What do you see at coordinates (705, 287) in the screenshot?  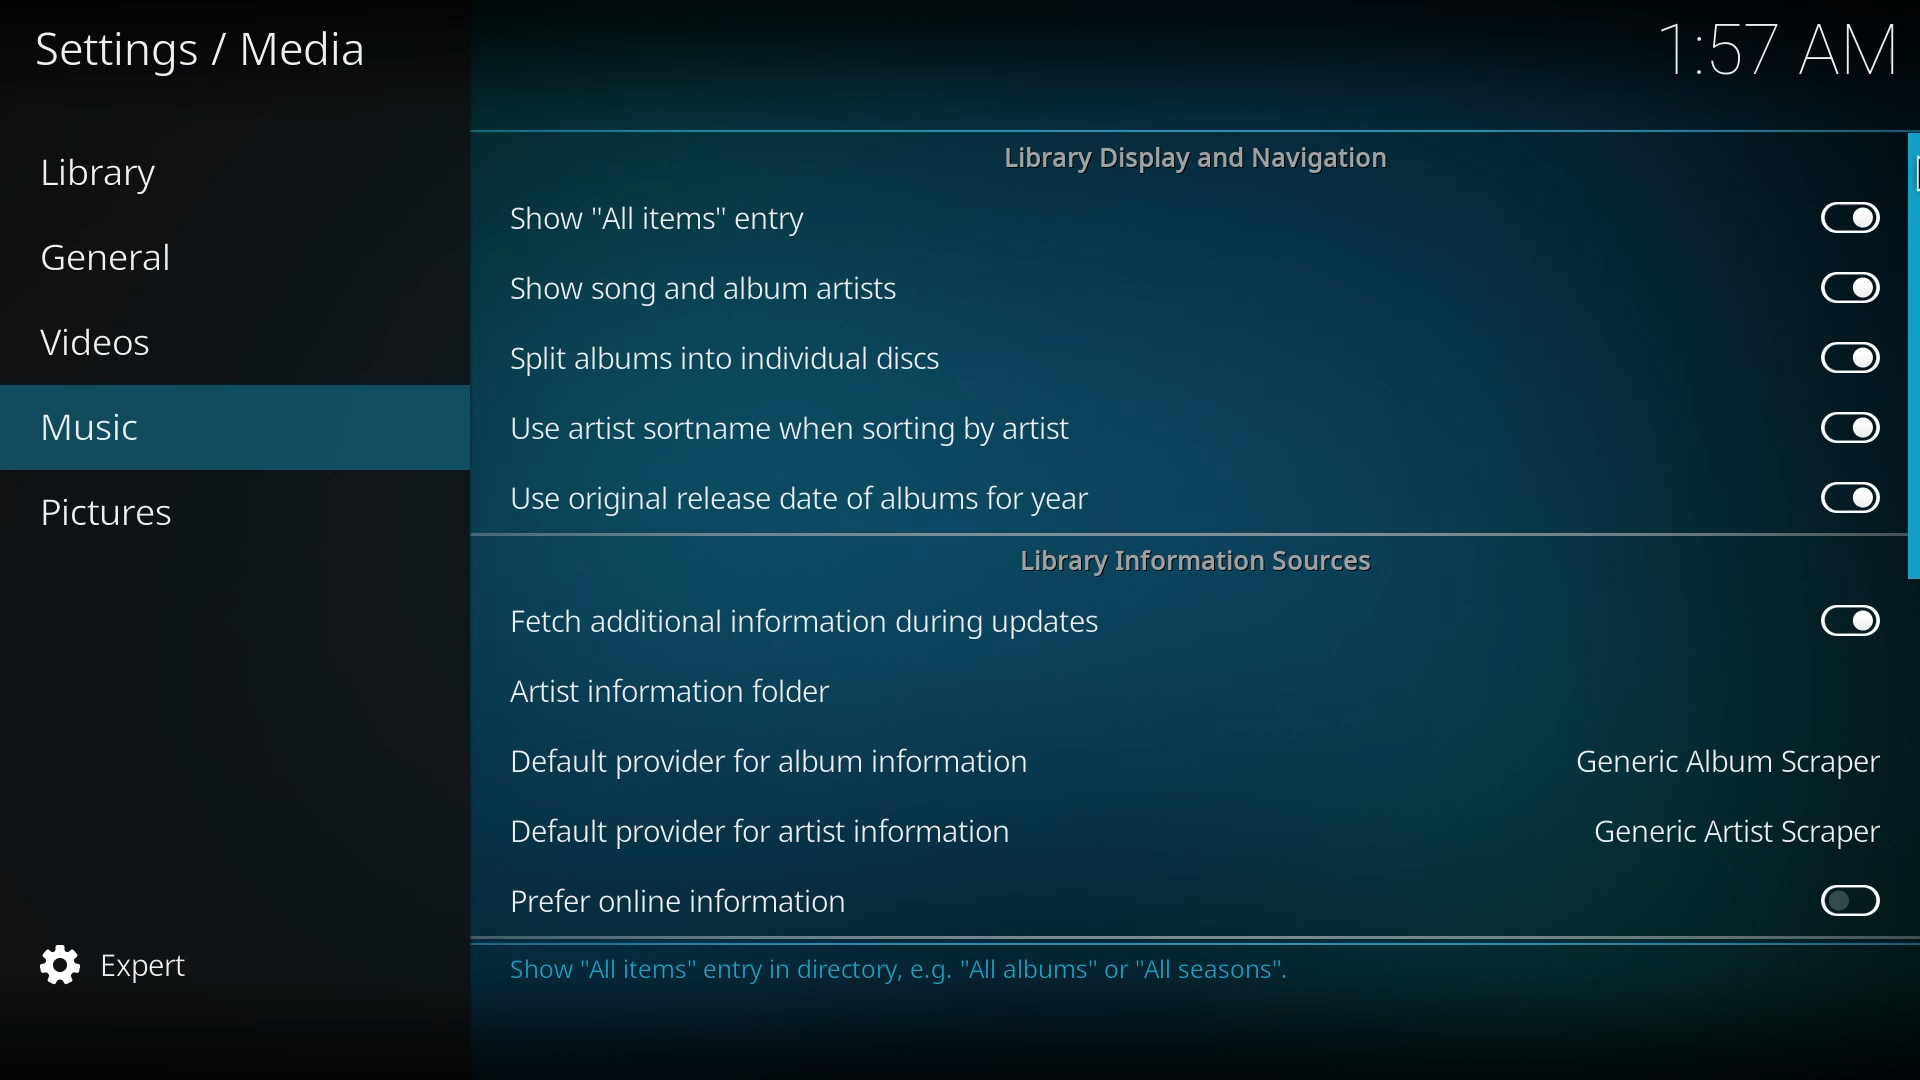 I see `show song and album artists` at bounding box center [705, 287].